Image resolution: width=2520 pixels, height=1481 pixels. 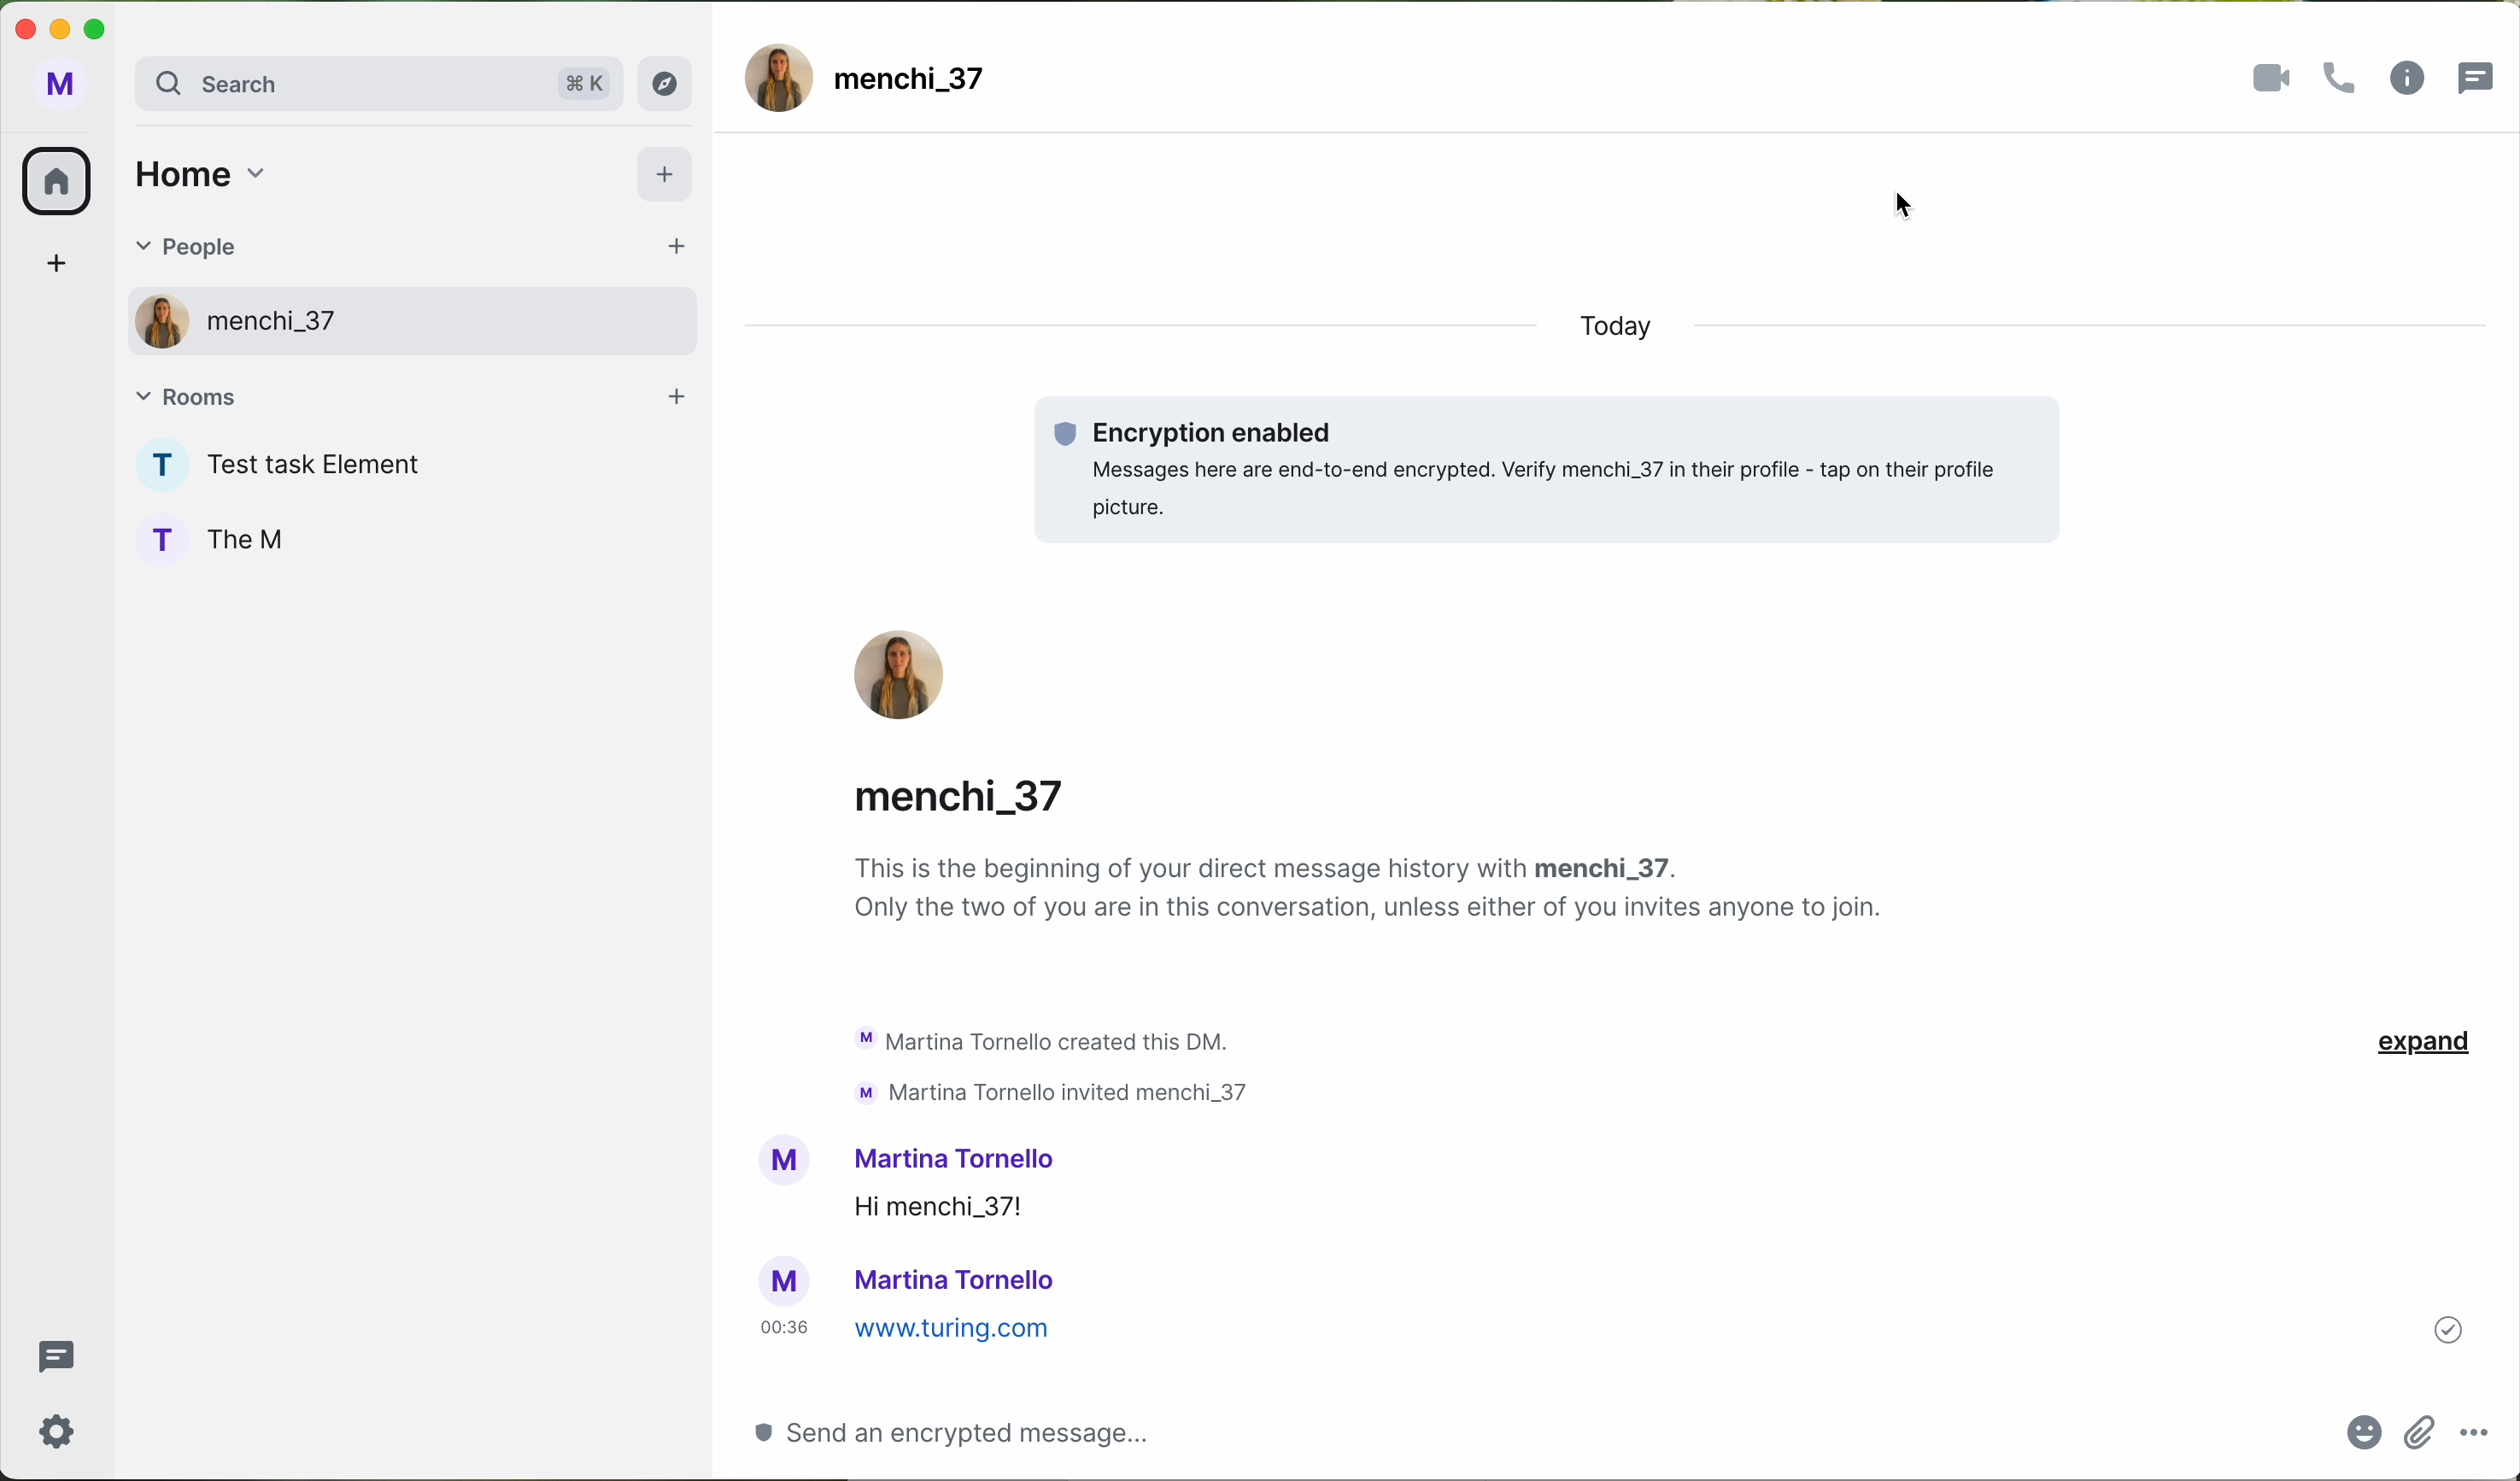 I want to click on M, so click(x=58, y=88).